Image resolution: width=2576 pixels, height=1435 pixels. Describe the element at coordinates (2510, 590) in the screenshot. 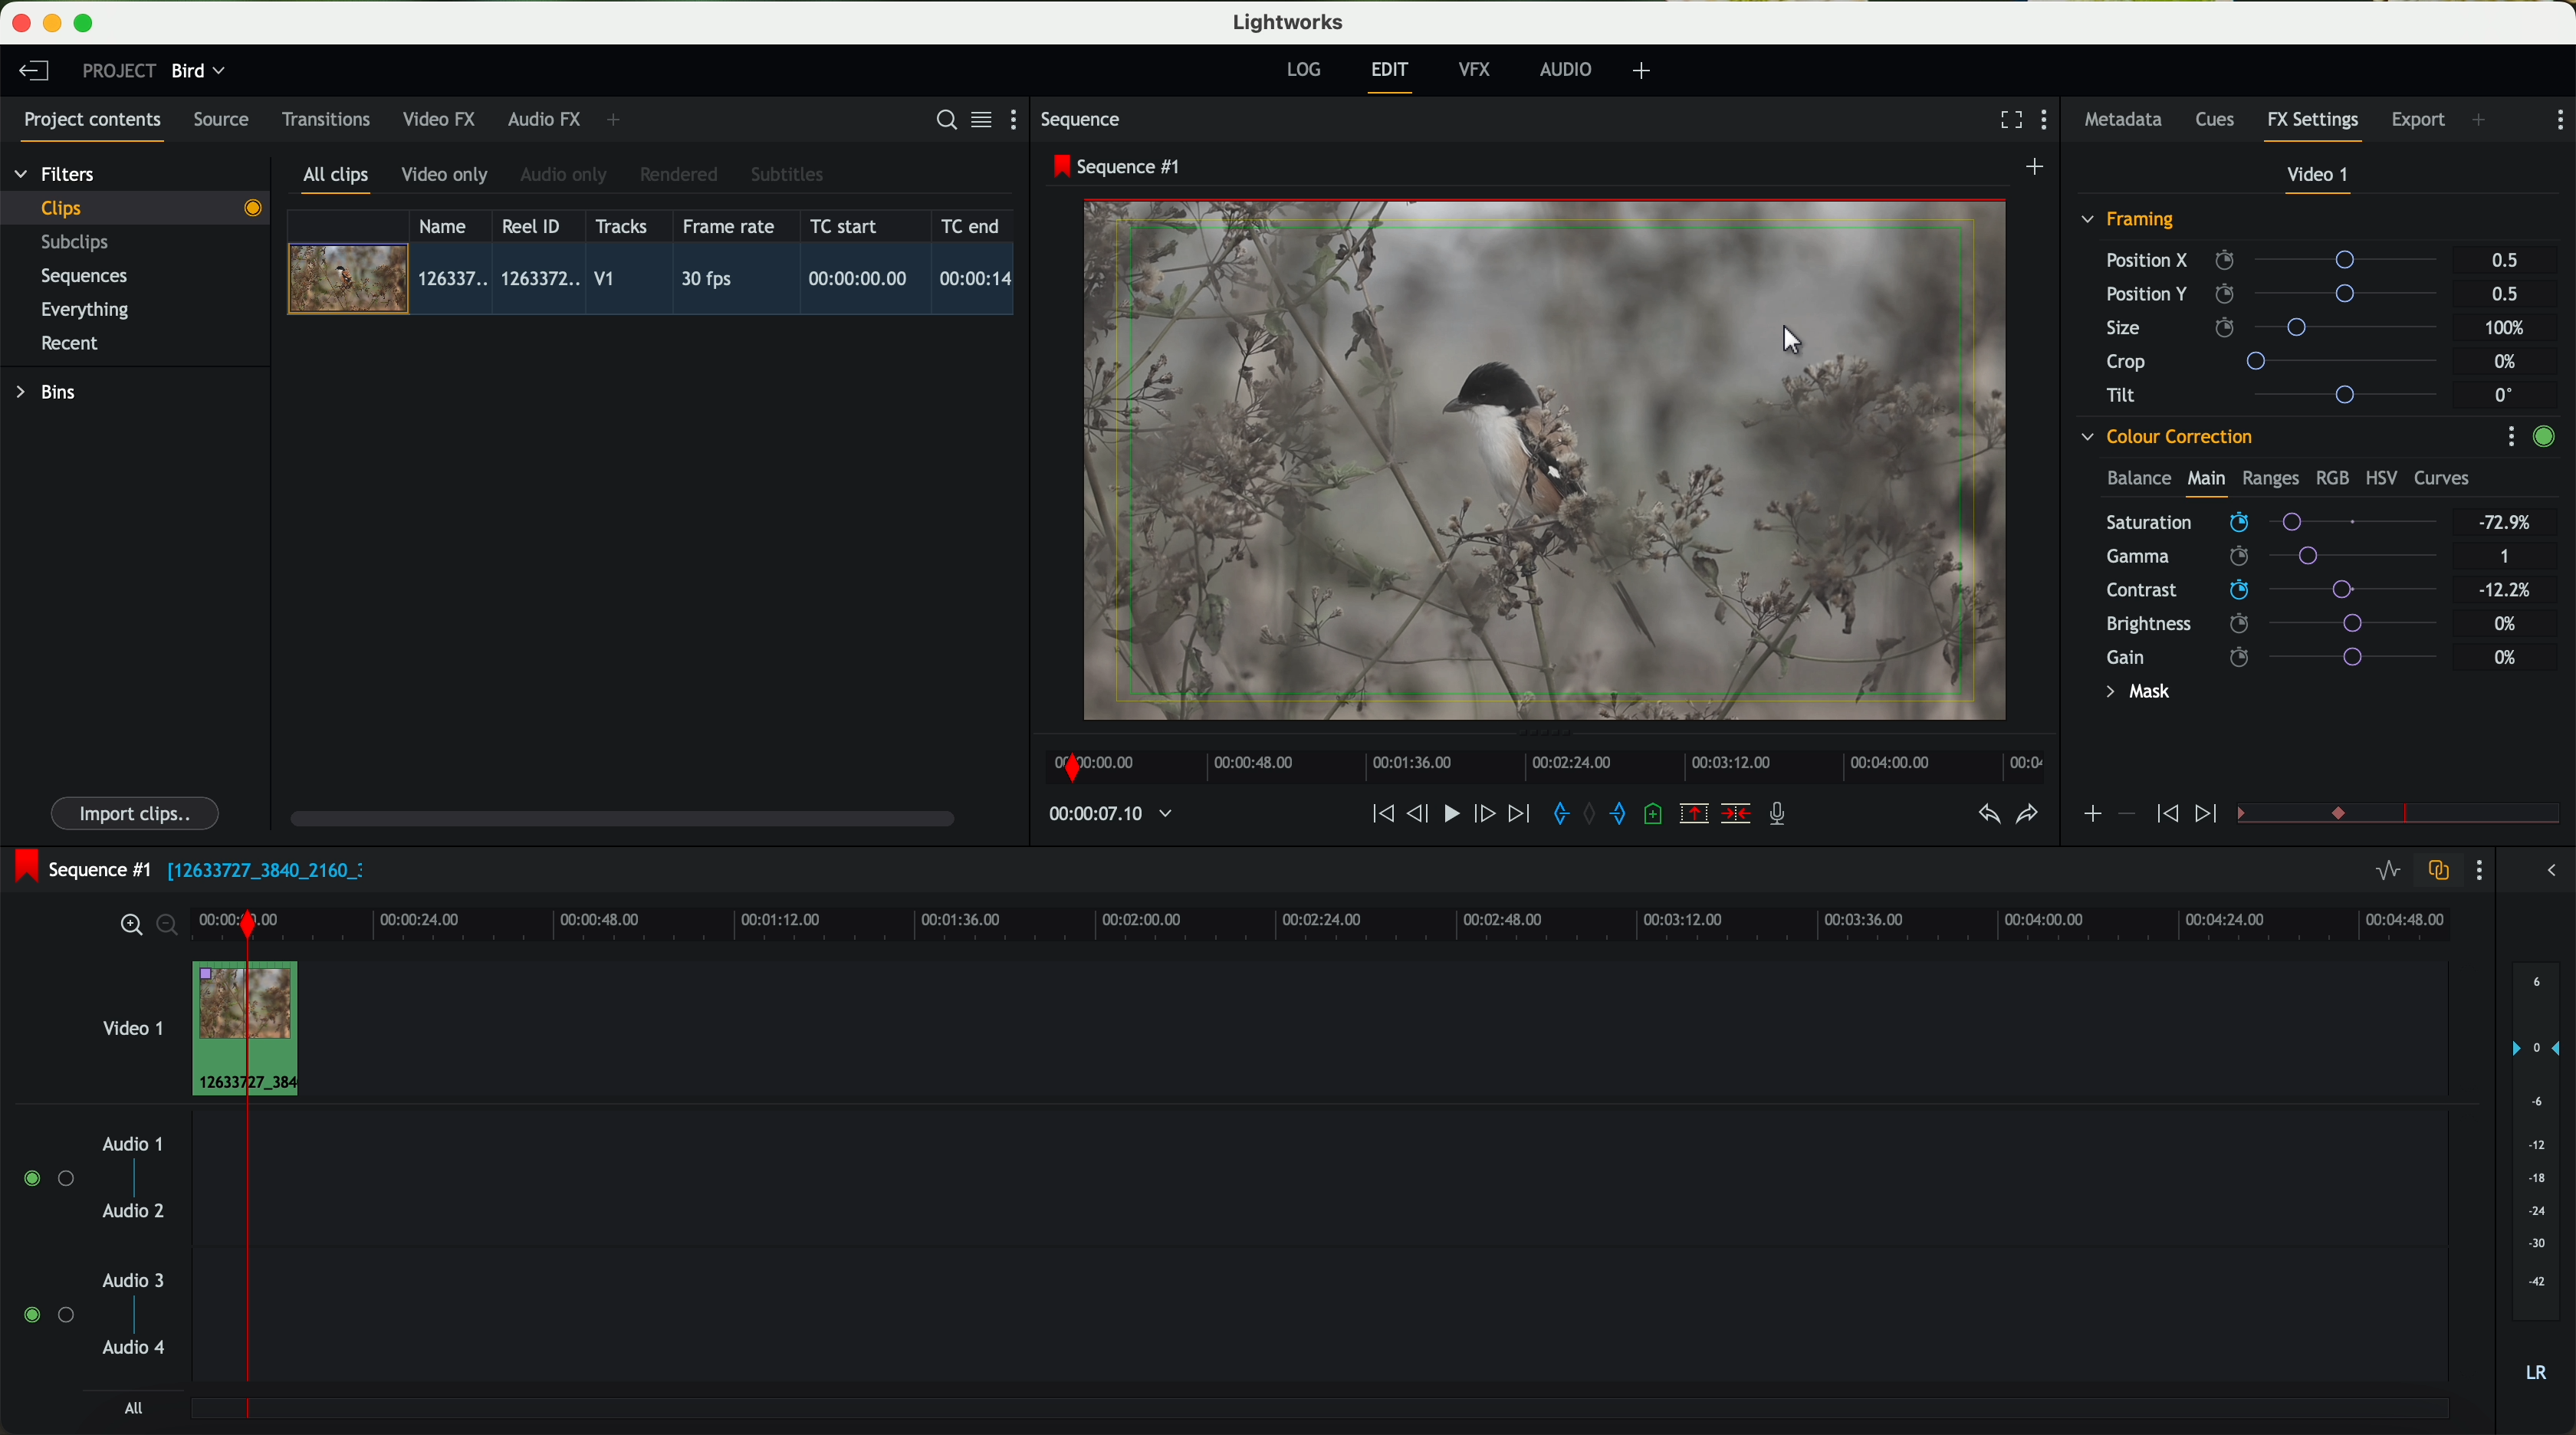

I see `40.1%` at that location.